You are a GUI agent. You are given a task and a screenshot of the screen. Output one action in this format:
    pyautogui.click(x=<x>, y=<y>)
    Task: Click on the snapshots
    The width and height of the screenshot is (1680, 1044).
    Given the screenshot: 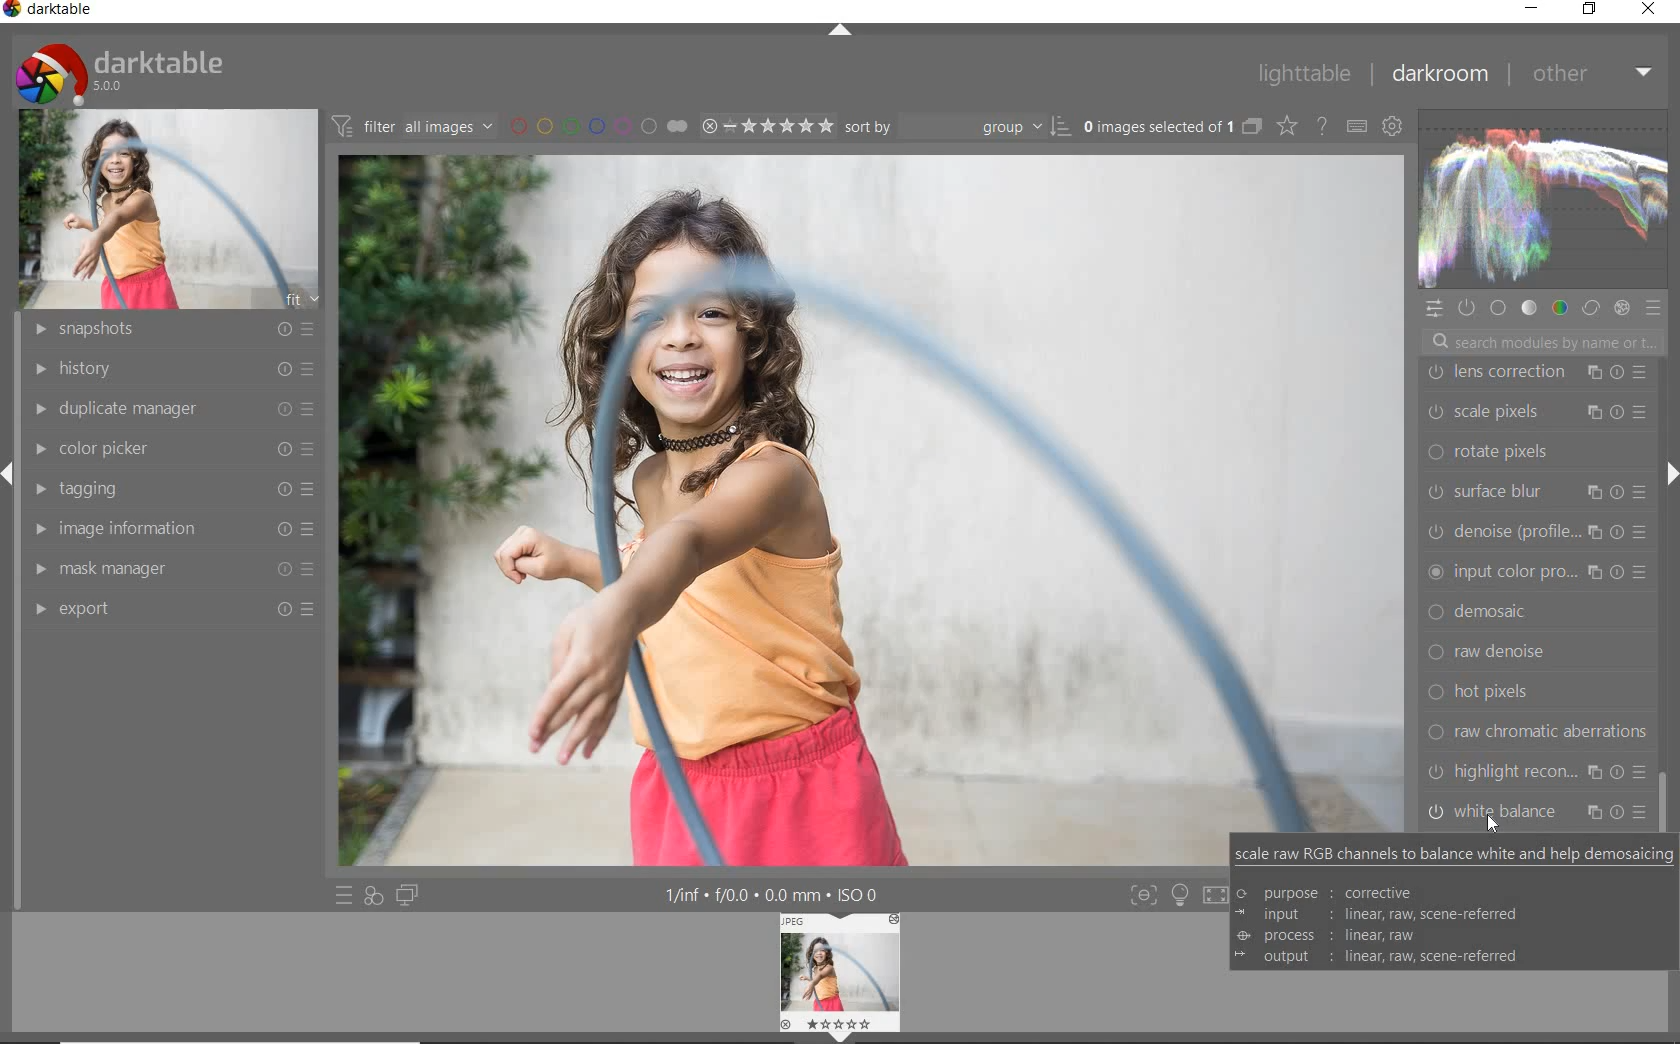 What is the action you would take?
    pyautogui.click(x=167, y=330)
    